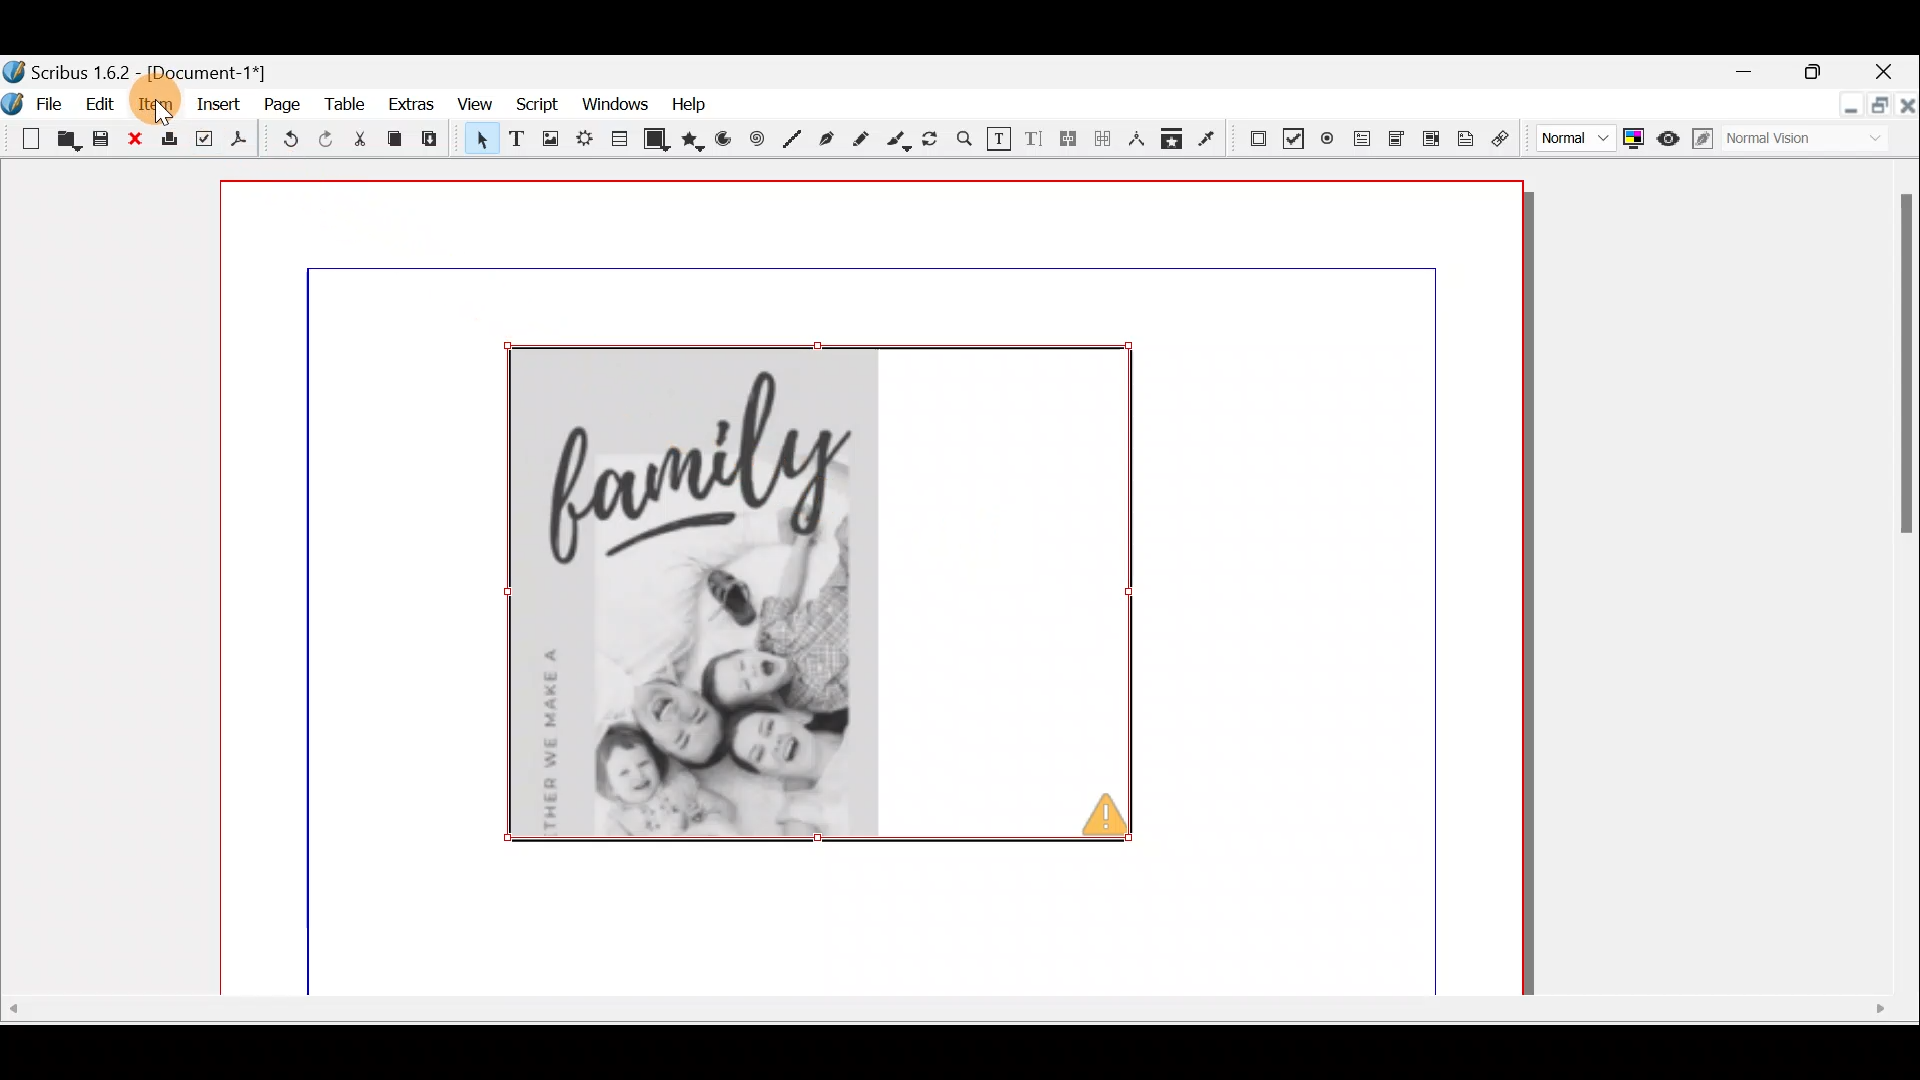  Describe the element at coordinates (335, 140) in the screenshot. I see `Redo` at that location.